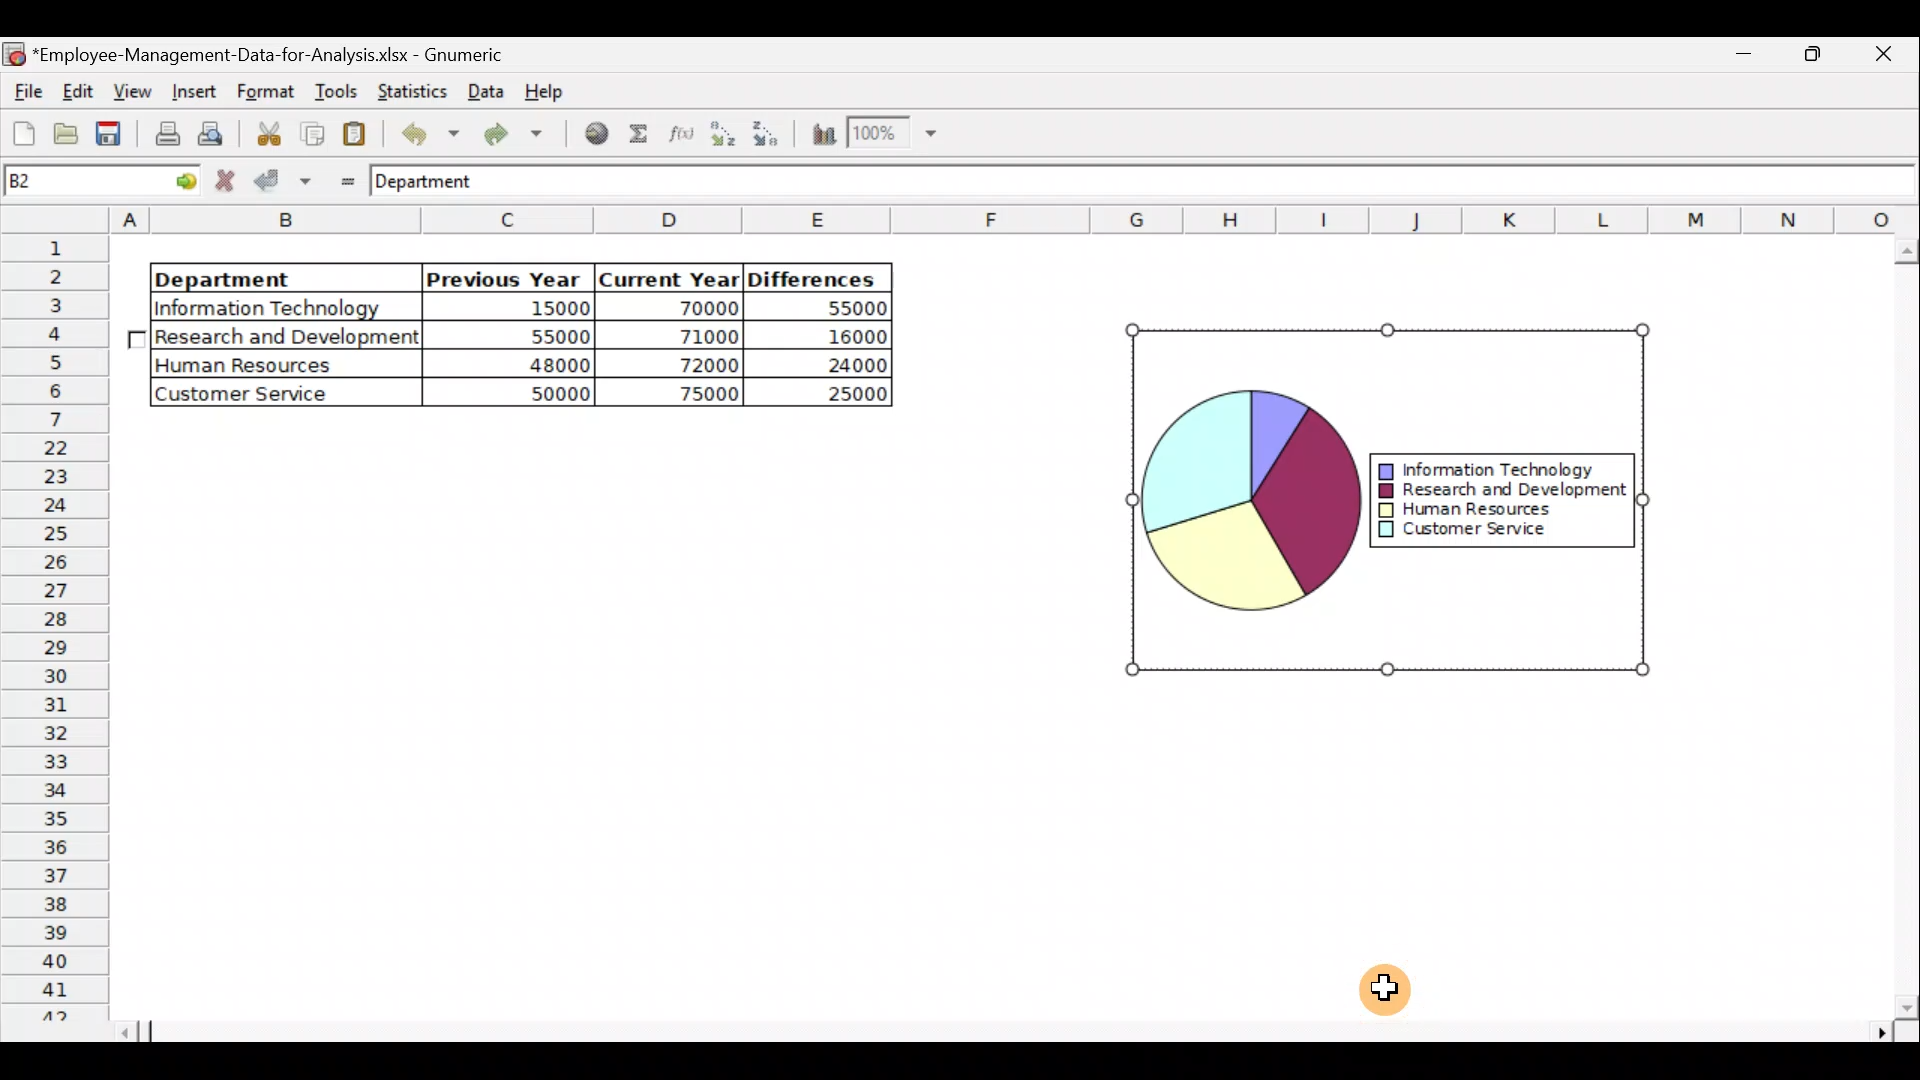 This screenshot has height=1080, width=1920. I want to click on 55000, so click(835, 309).